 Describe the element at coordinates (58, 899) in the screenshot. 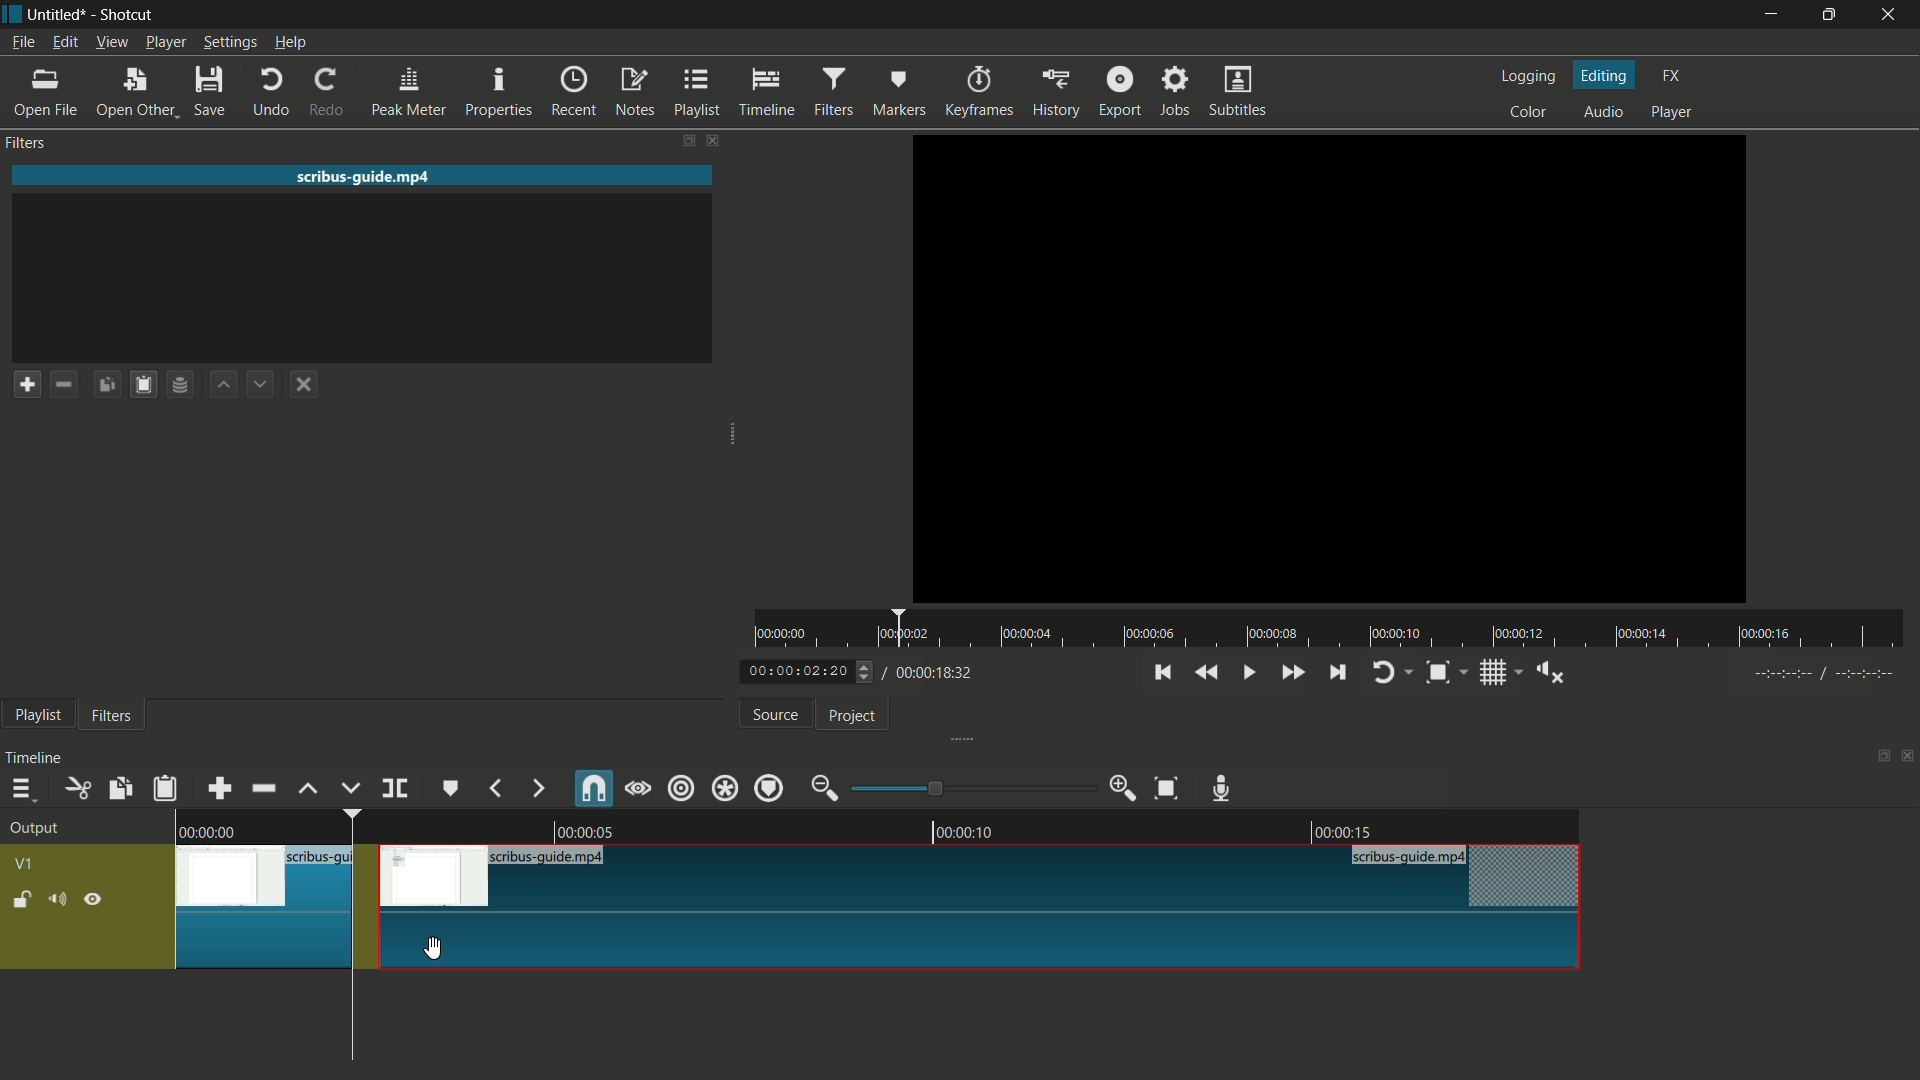

I see `mute` at that location.